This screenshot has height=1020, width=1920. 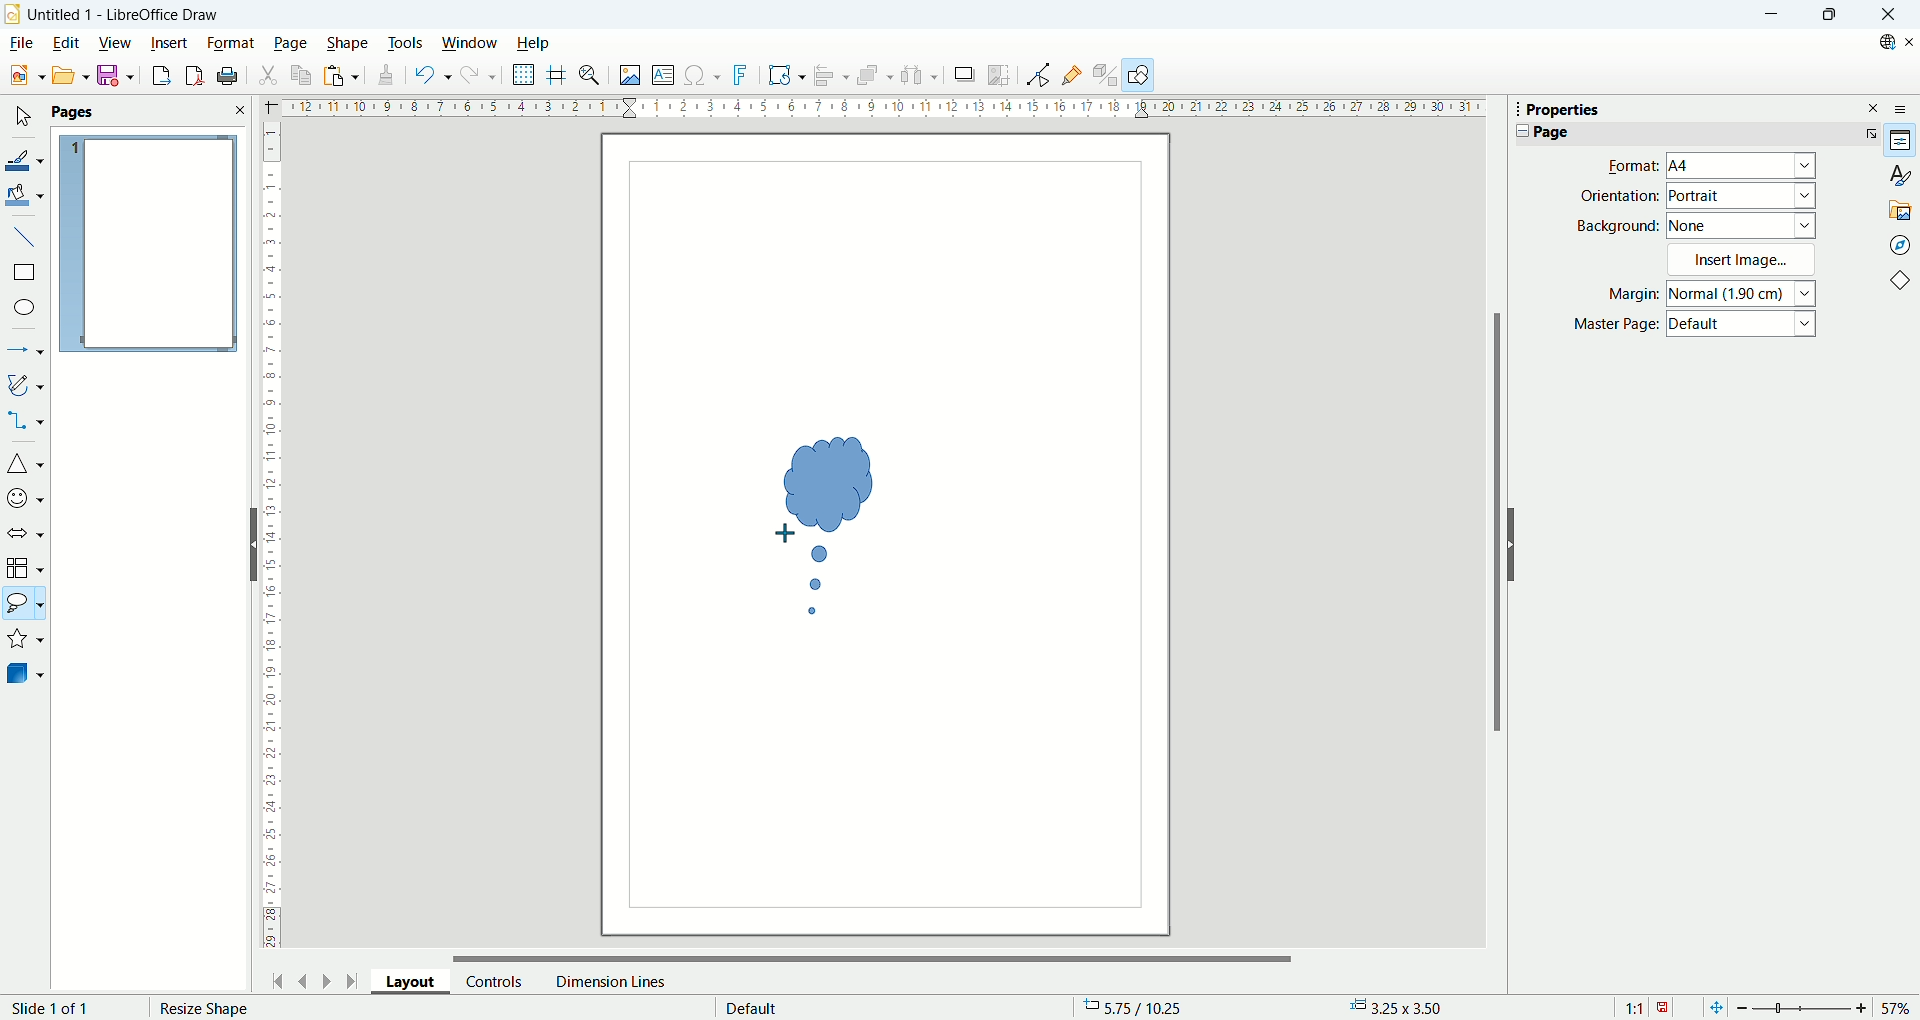 What do you see at coordinates (205, 1009) in the screenshot?
I see `Resize shape` at bounding box center [205, 1009].